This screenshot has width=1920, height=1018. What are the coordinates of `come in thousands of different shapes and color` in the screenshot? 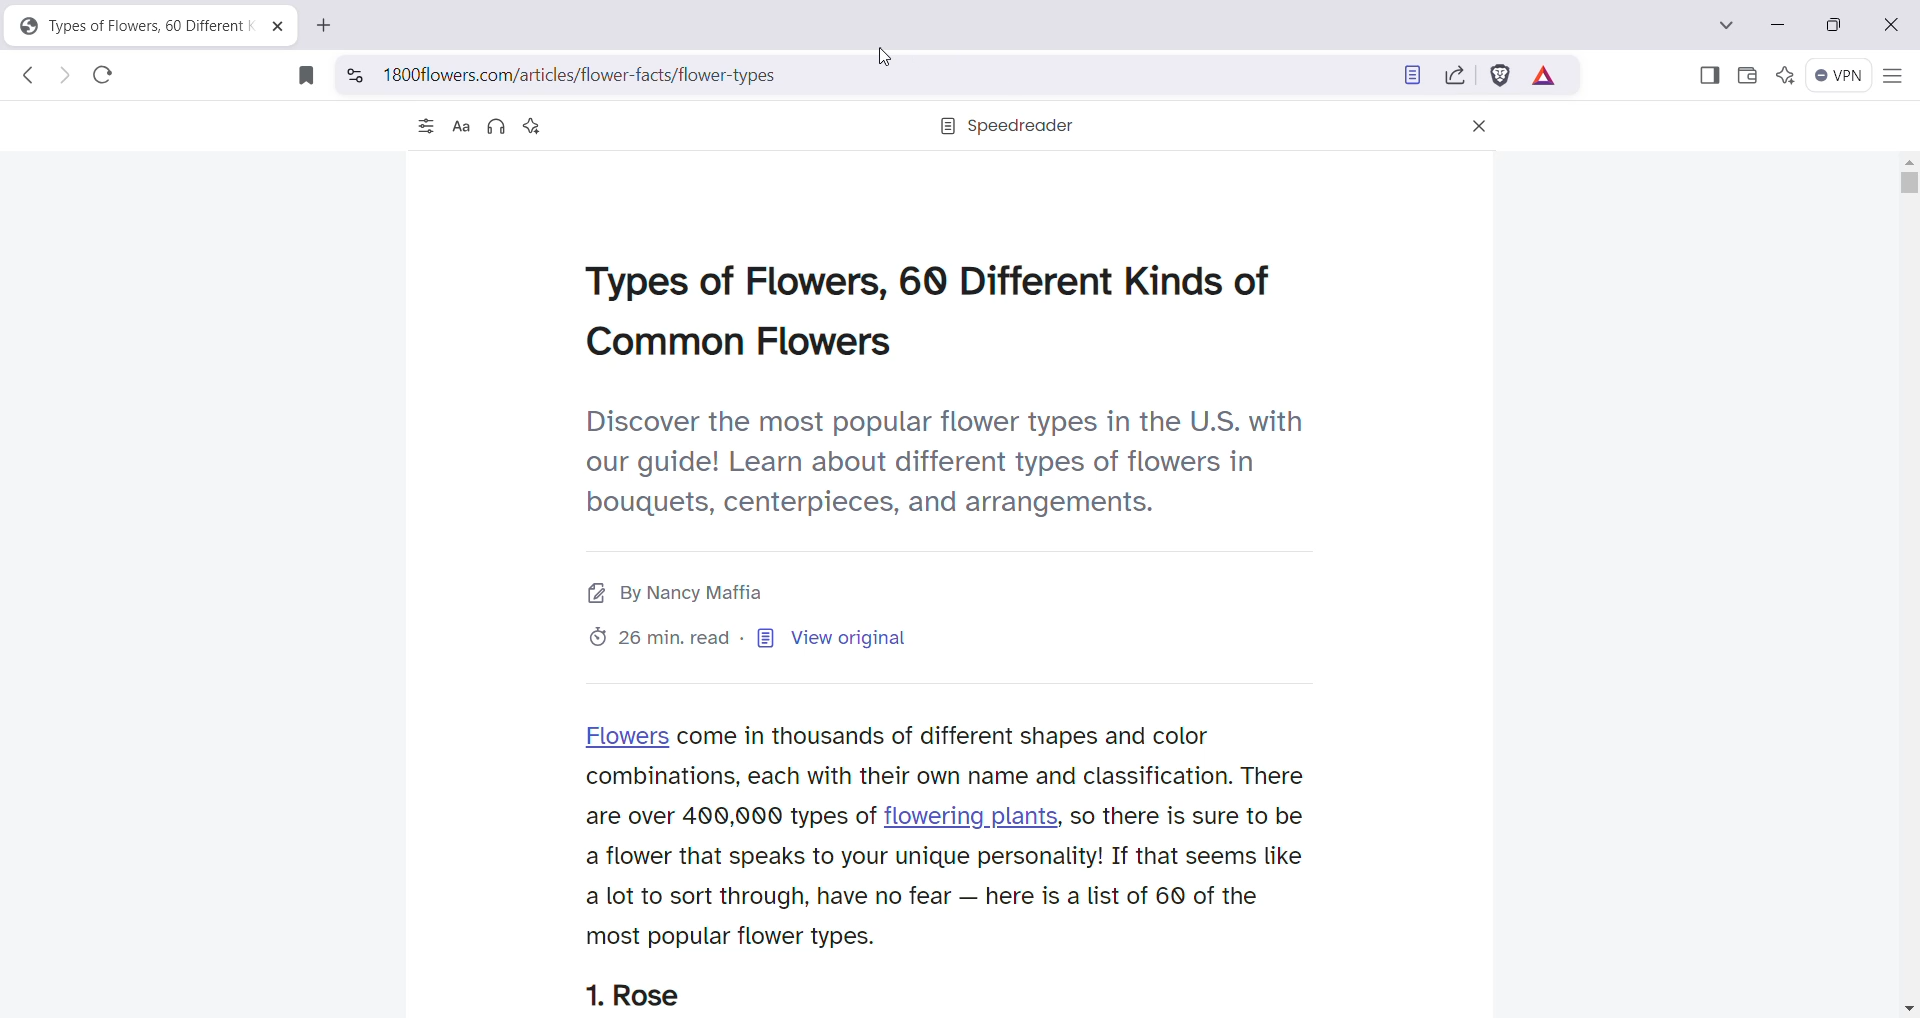 It's located at (945, 736).